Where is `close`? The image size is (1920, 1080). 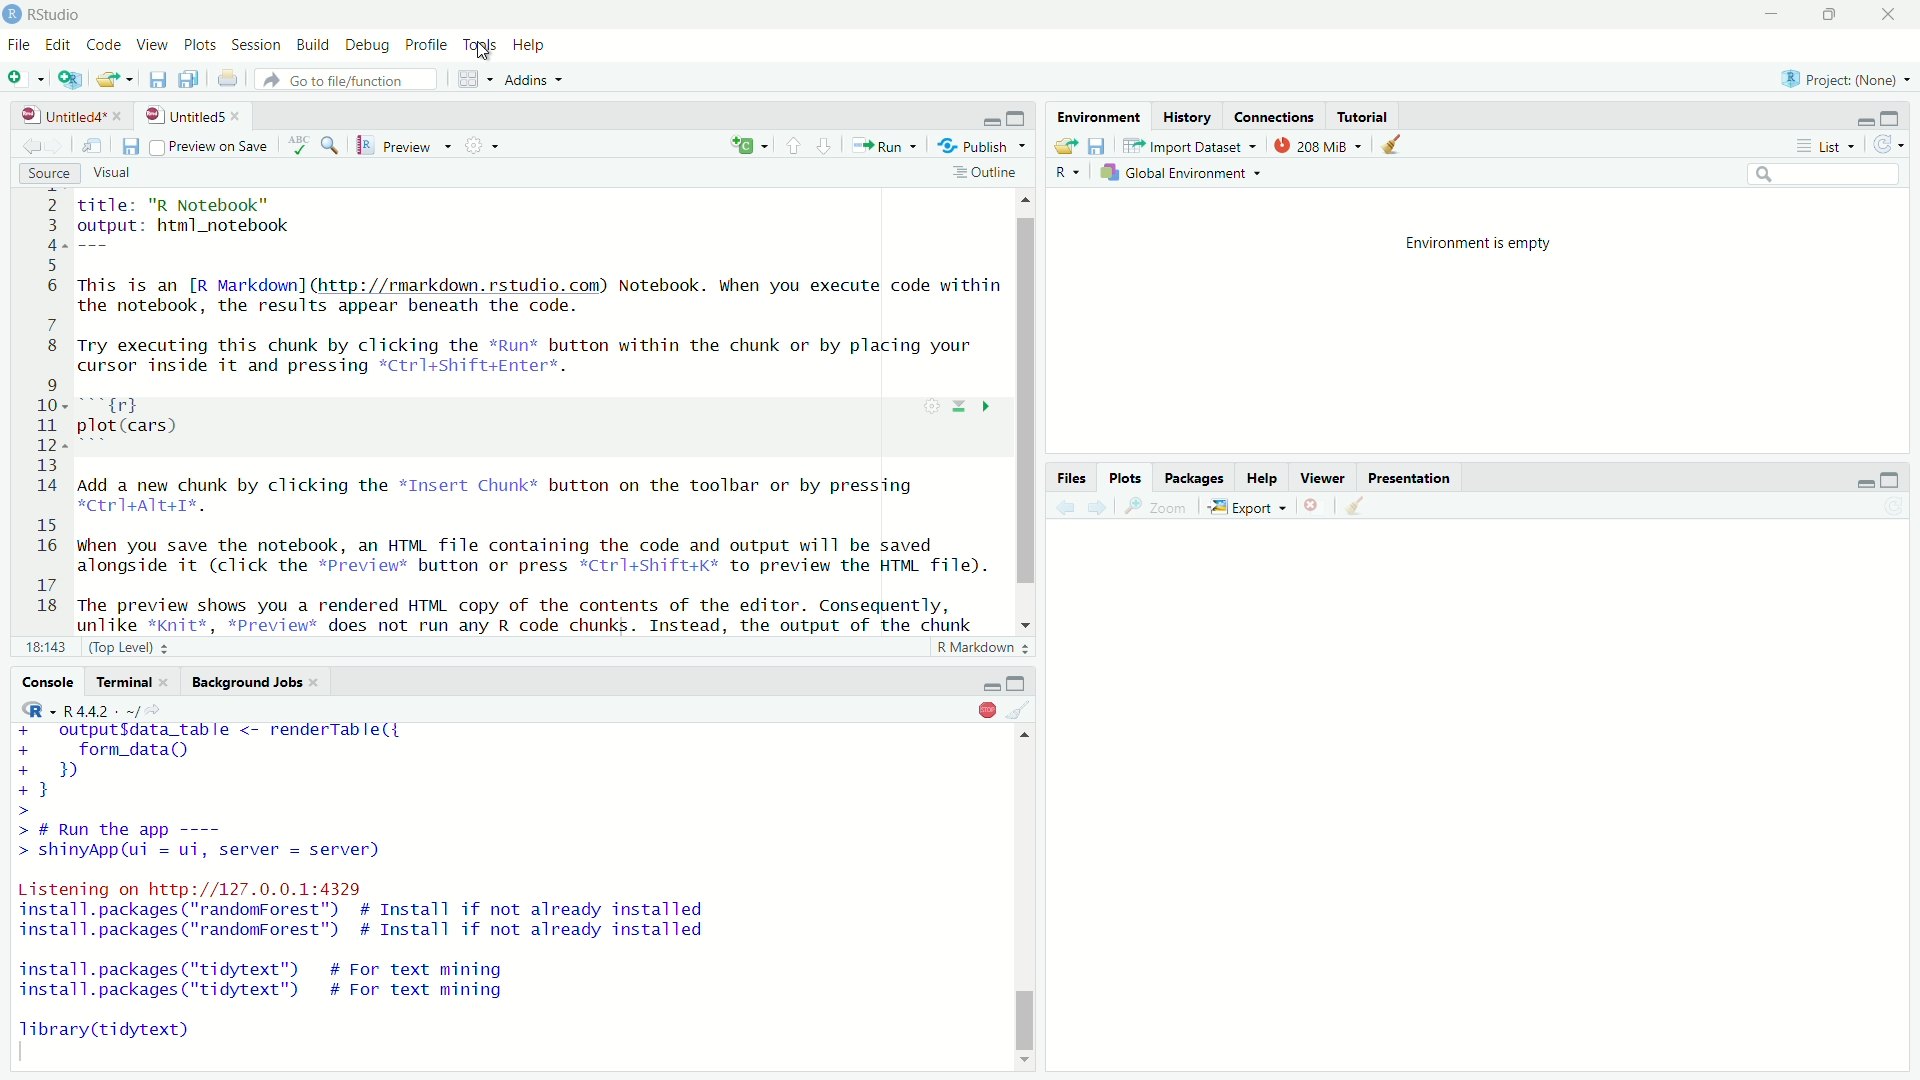
close is located at coordinates (1317, 505).